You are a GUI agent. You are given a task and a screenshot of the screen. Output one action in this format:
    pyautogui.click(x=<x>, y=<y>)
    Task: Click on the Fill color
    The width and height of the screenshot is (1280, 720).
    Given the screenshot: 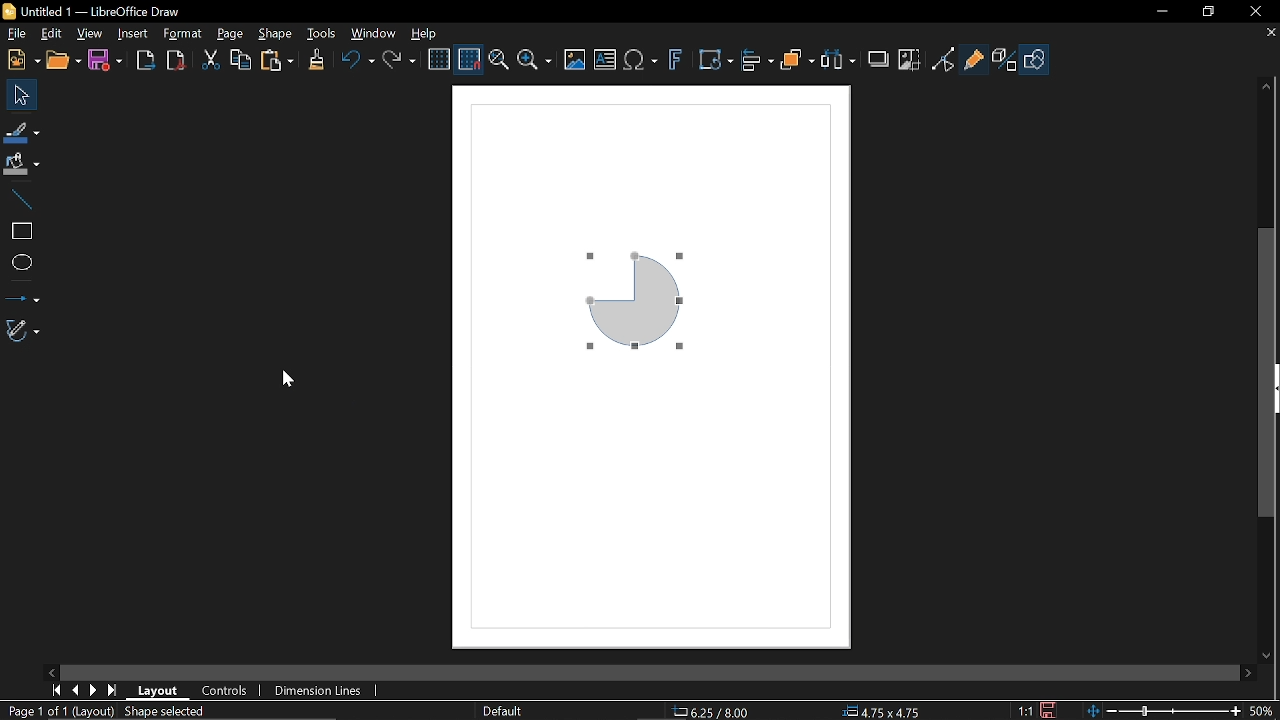 What is the action you would take?
    pyautogui.click(x=22, y=166)
    